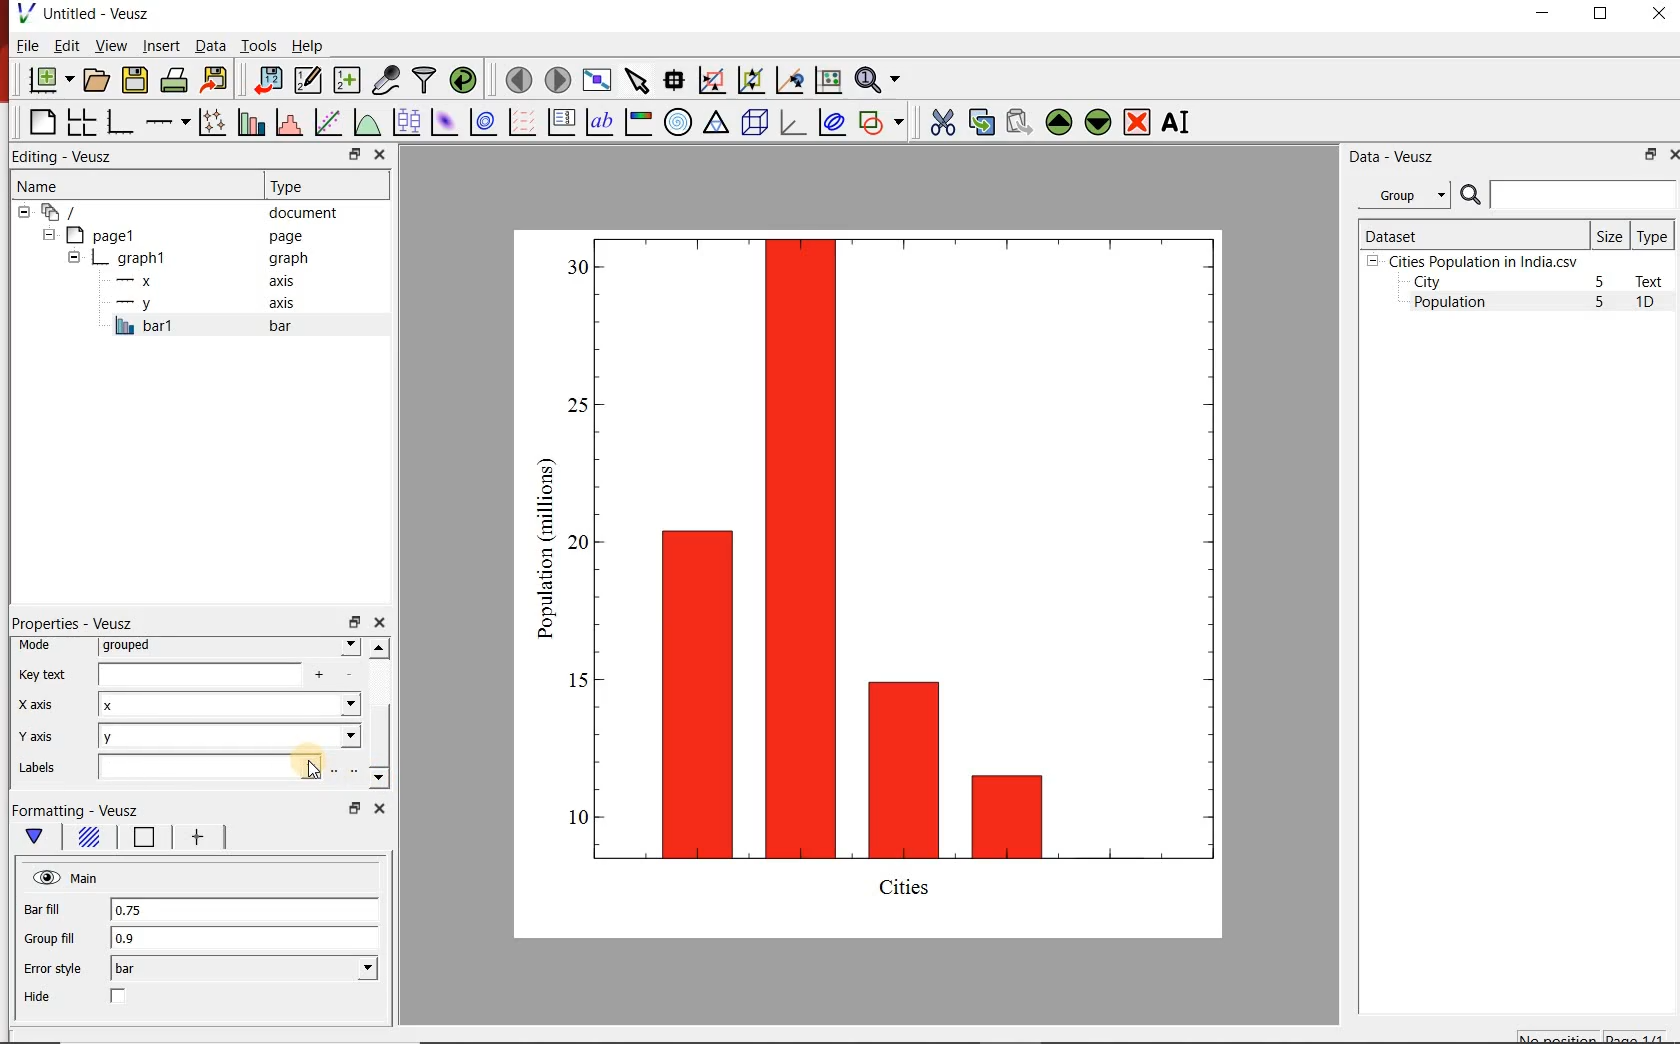 Image resolution: width=1680 pixels, height=1044 pixels. What do you see at coordinates (791, 122) in the screenshot?
I see `3d graph` at bounding box center [791, 122].